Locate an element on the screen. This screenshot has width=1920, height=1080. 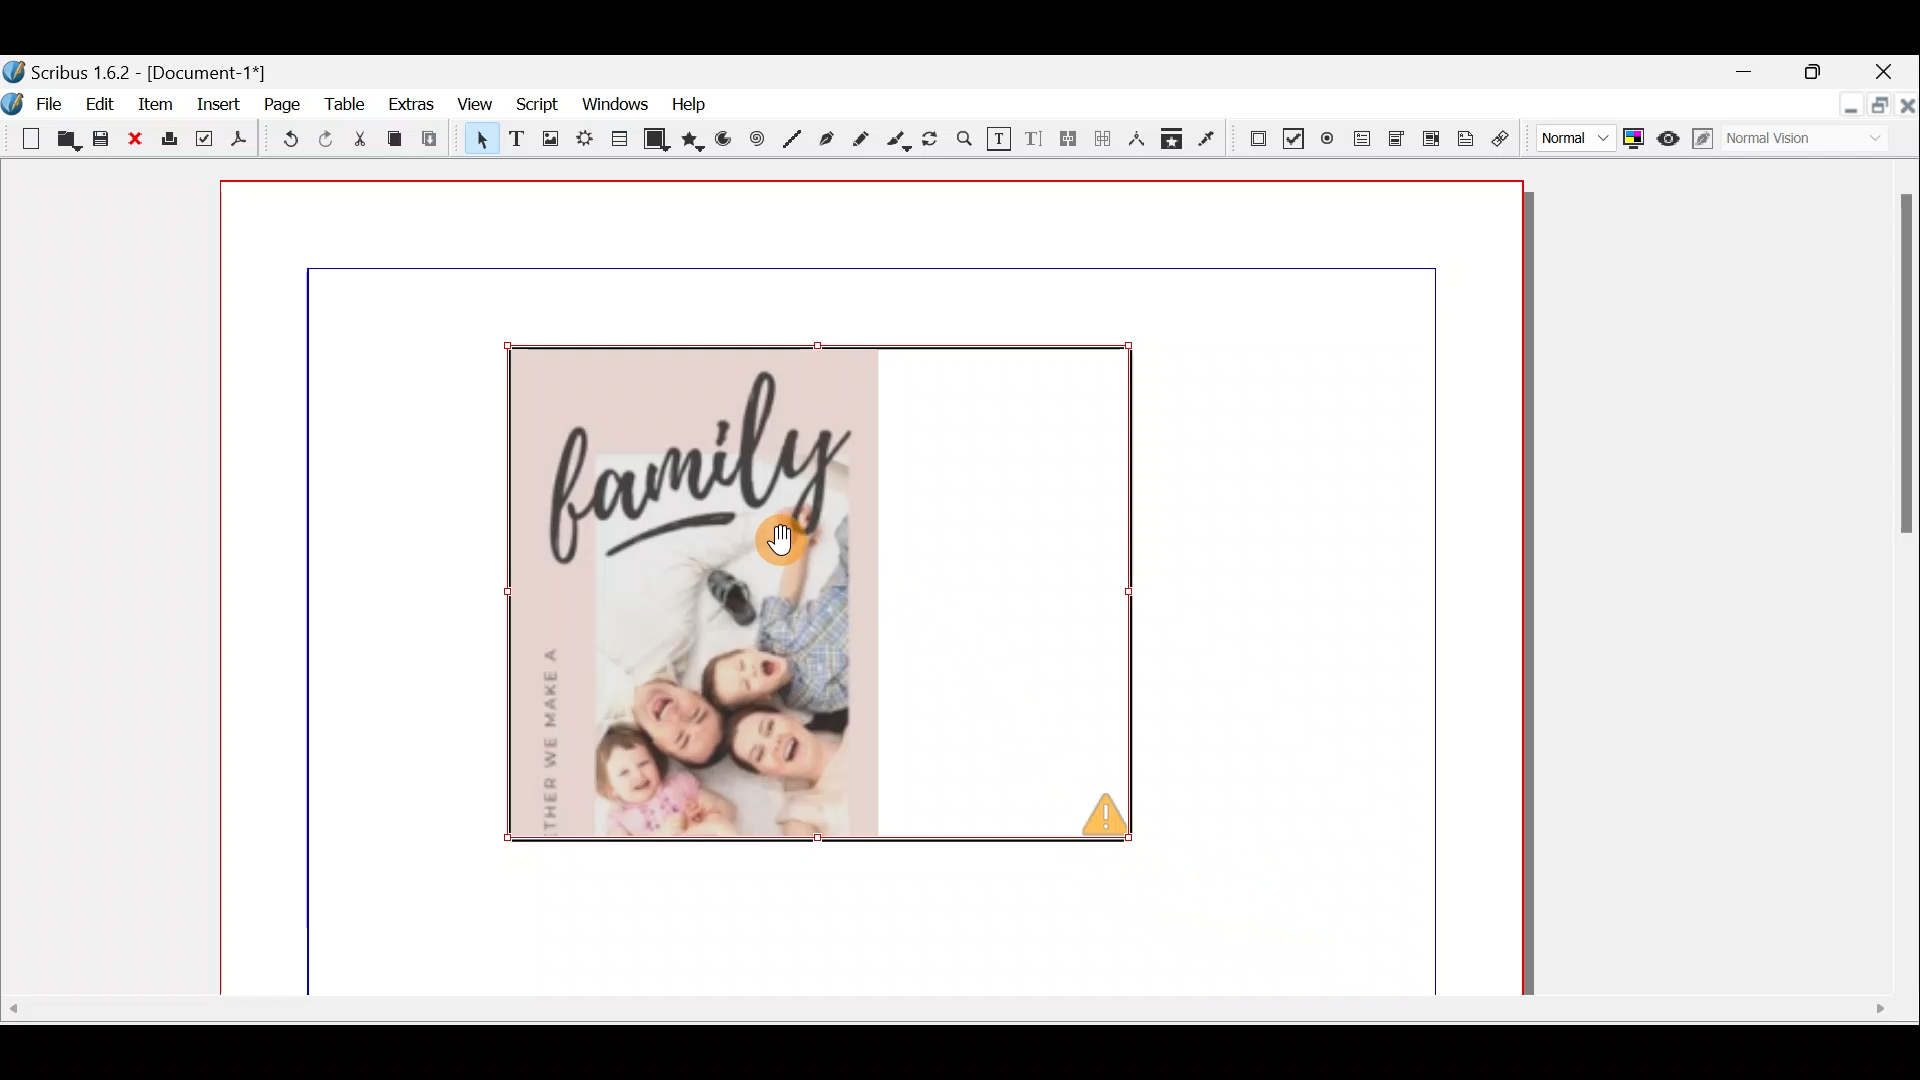
PDF text field is located at coordinates (1365, 145).